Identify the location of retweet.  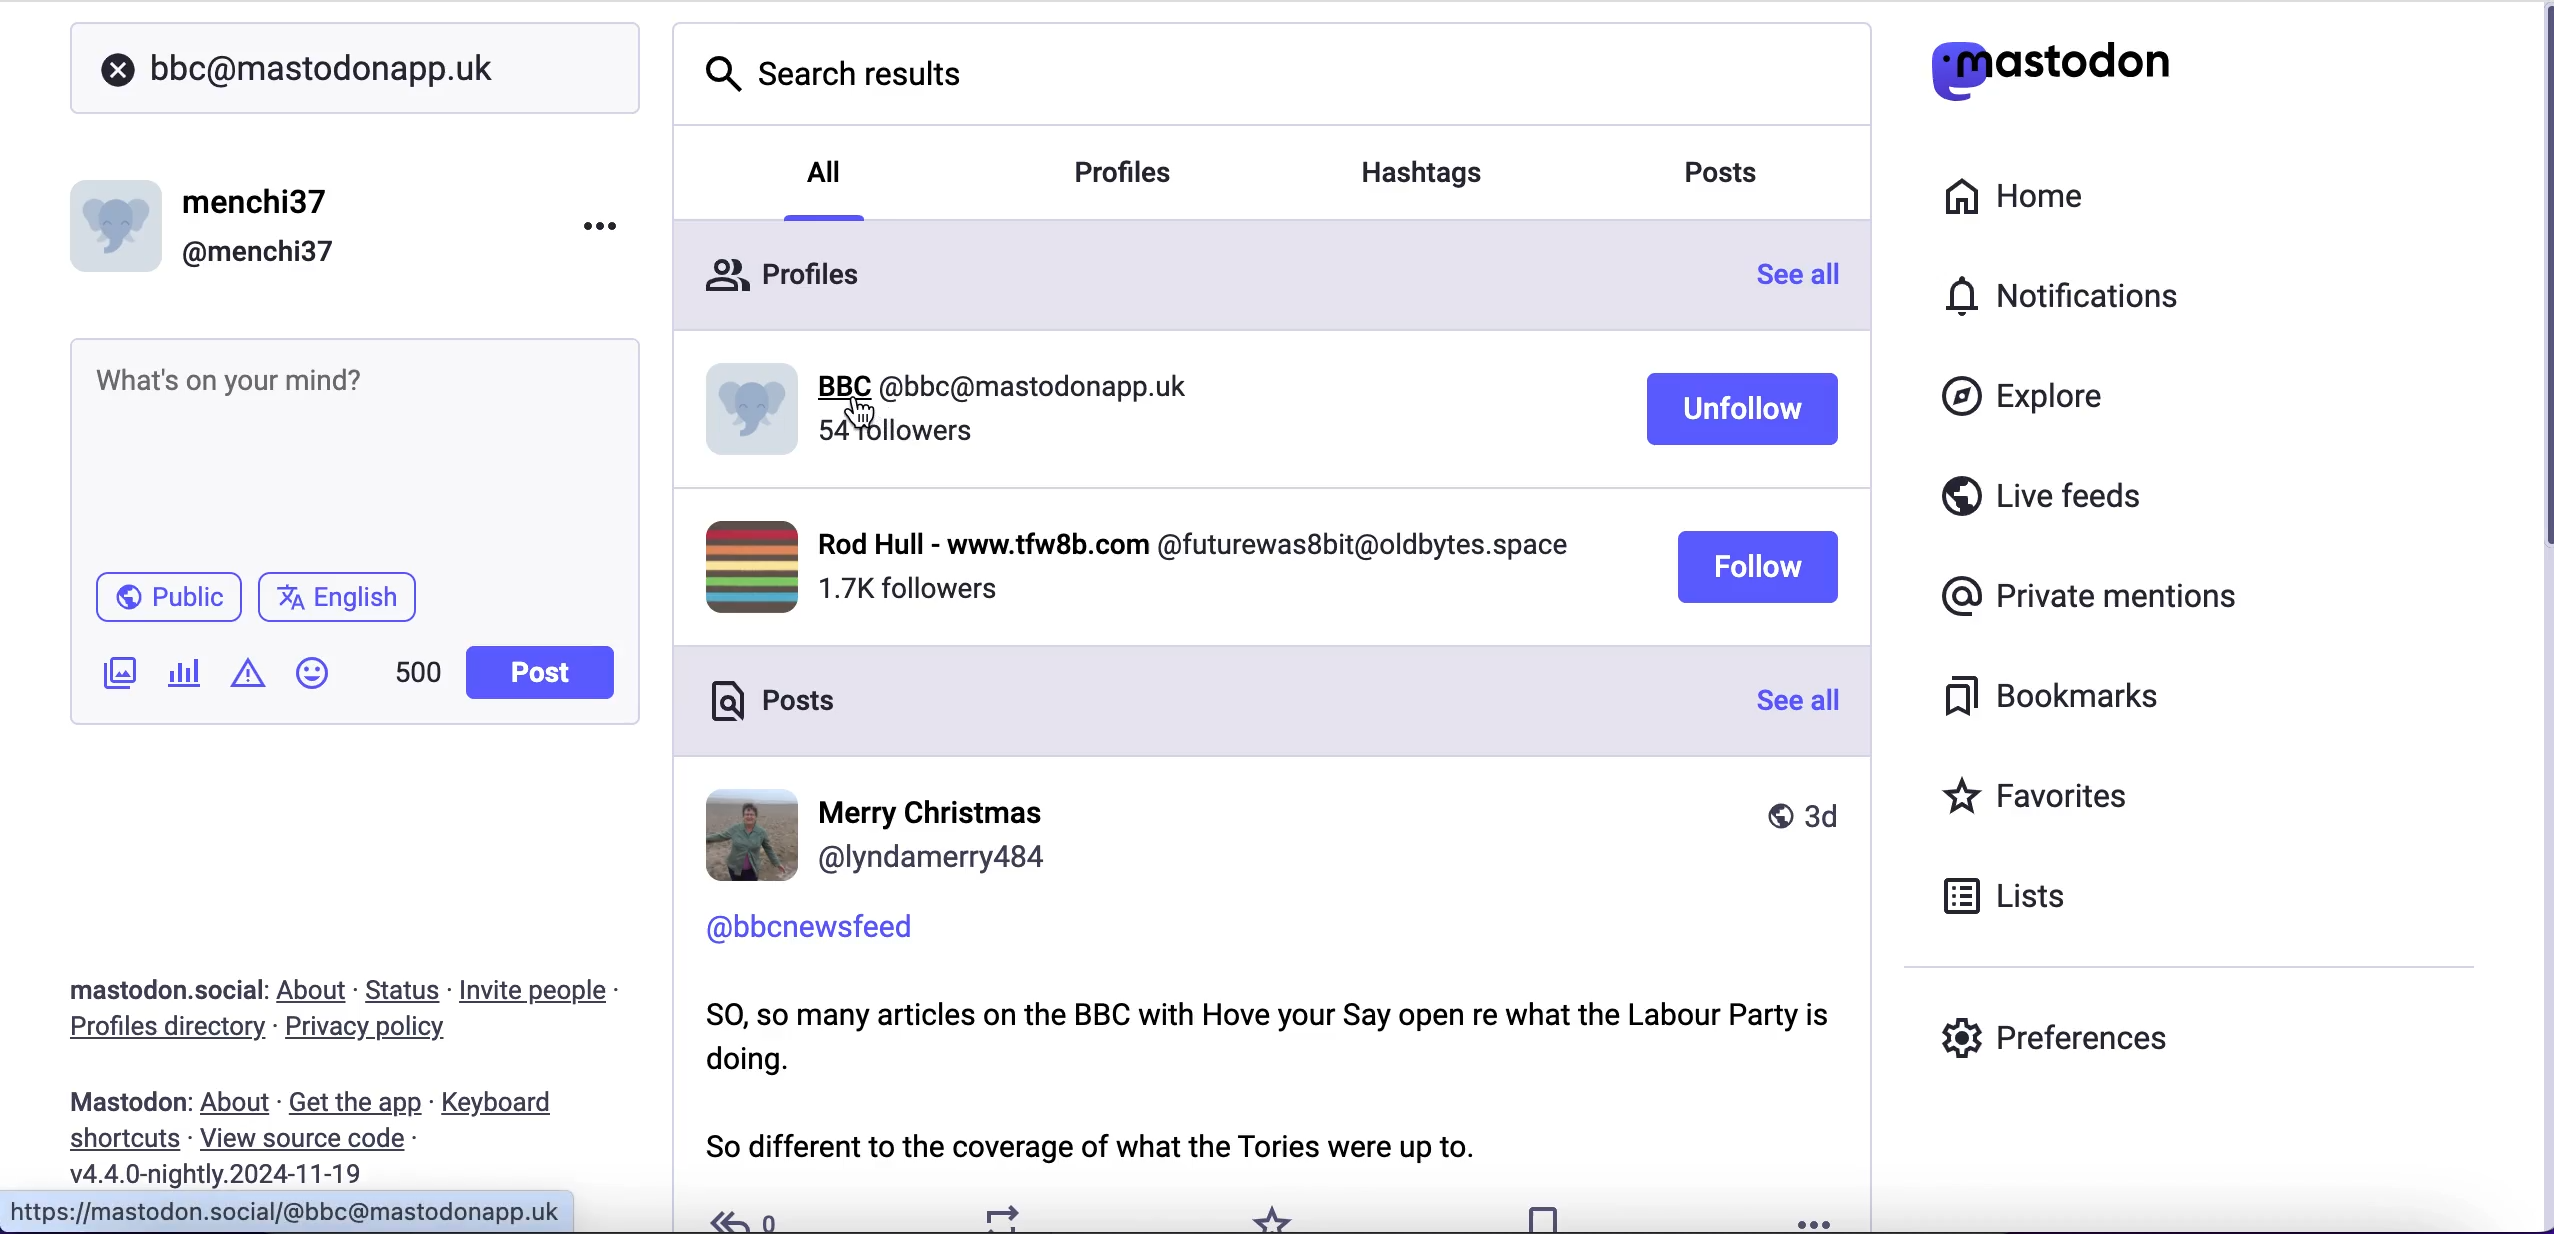
(1006, 1218).